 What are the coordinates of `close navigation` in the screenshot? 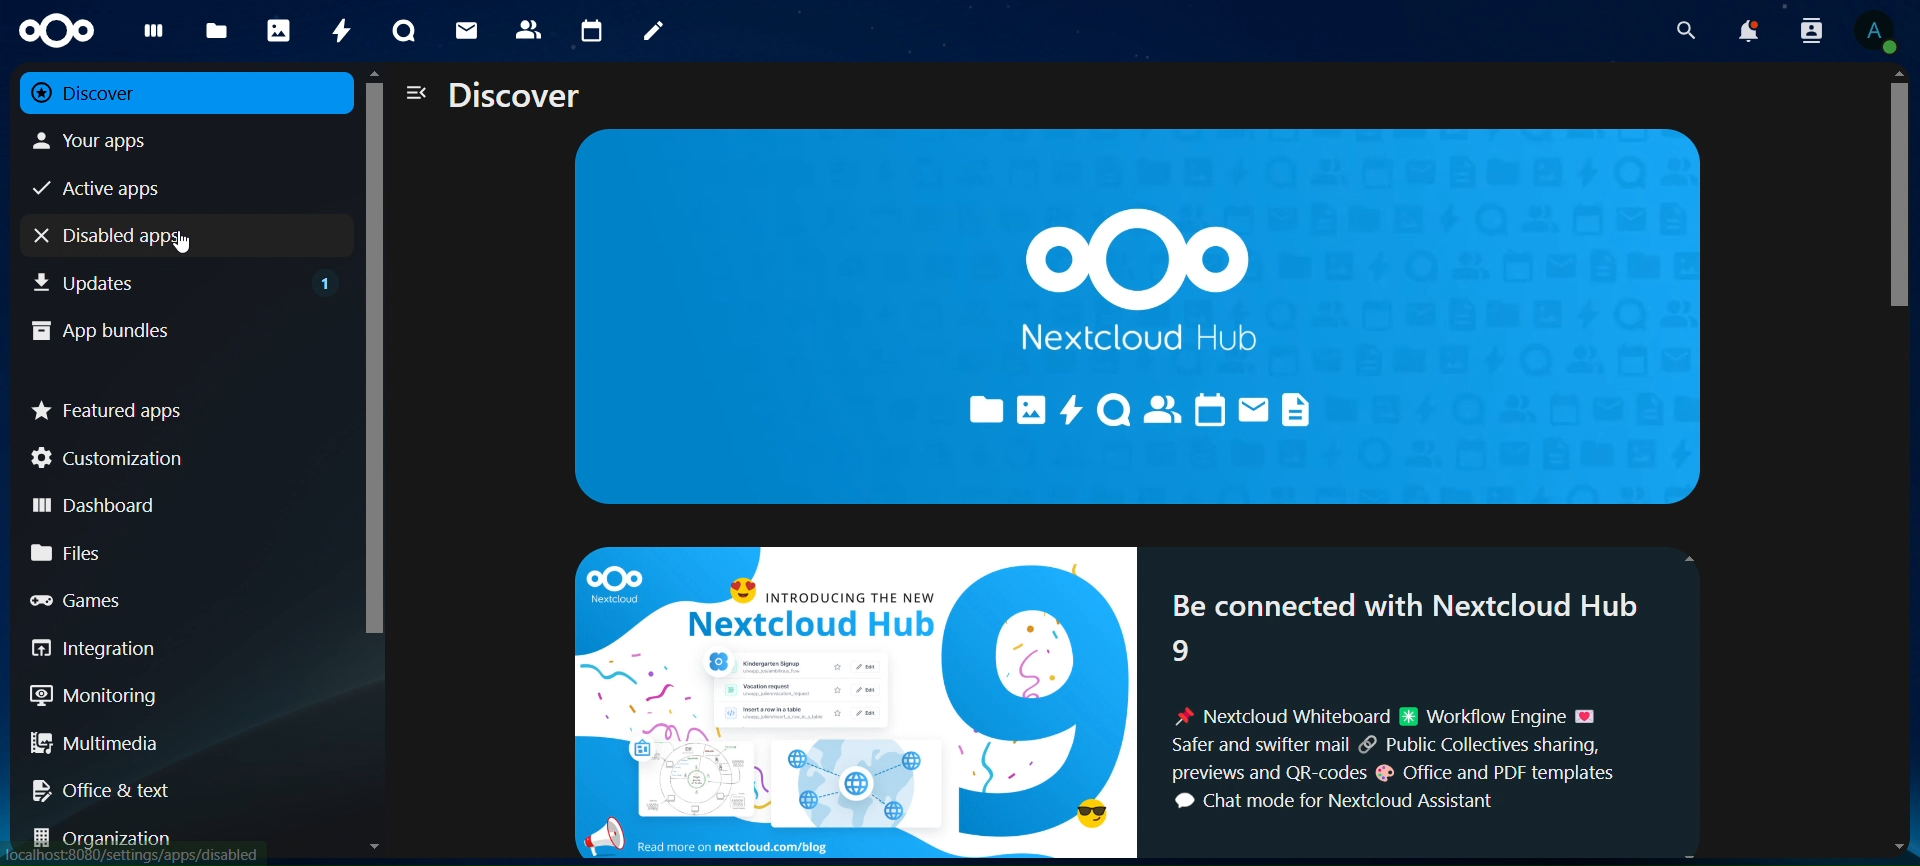 It's located at (414, 94).